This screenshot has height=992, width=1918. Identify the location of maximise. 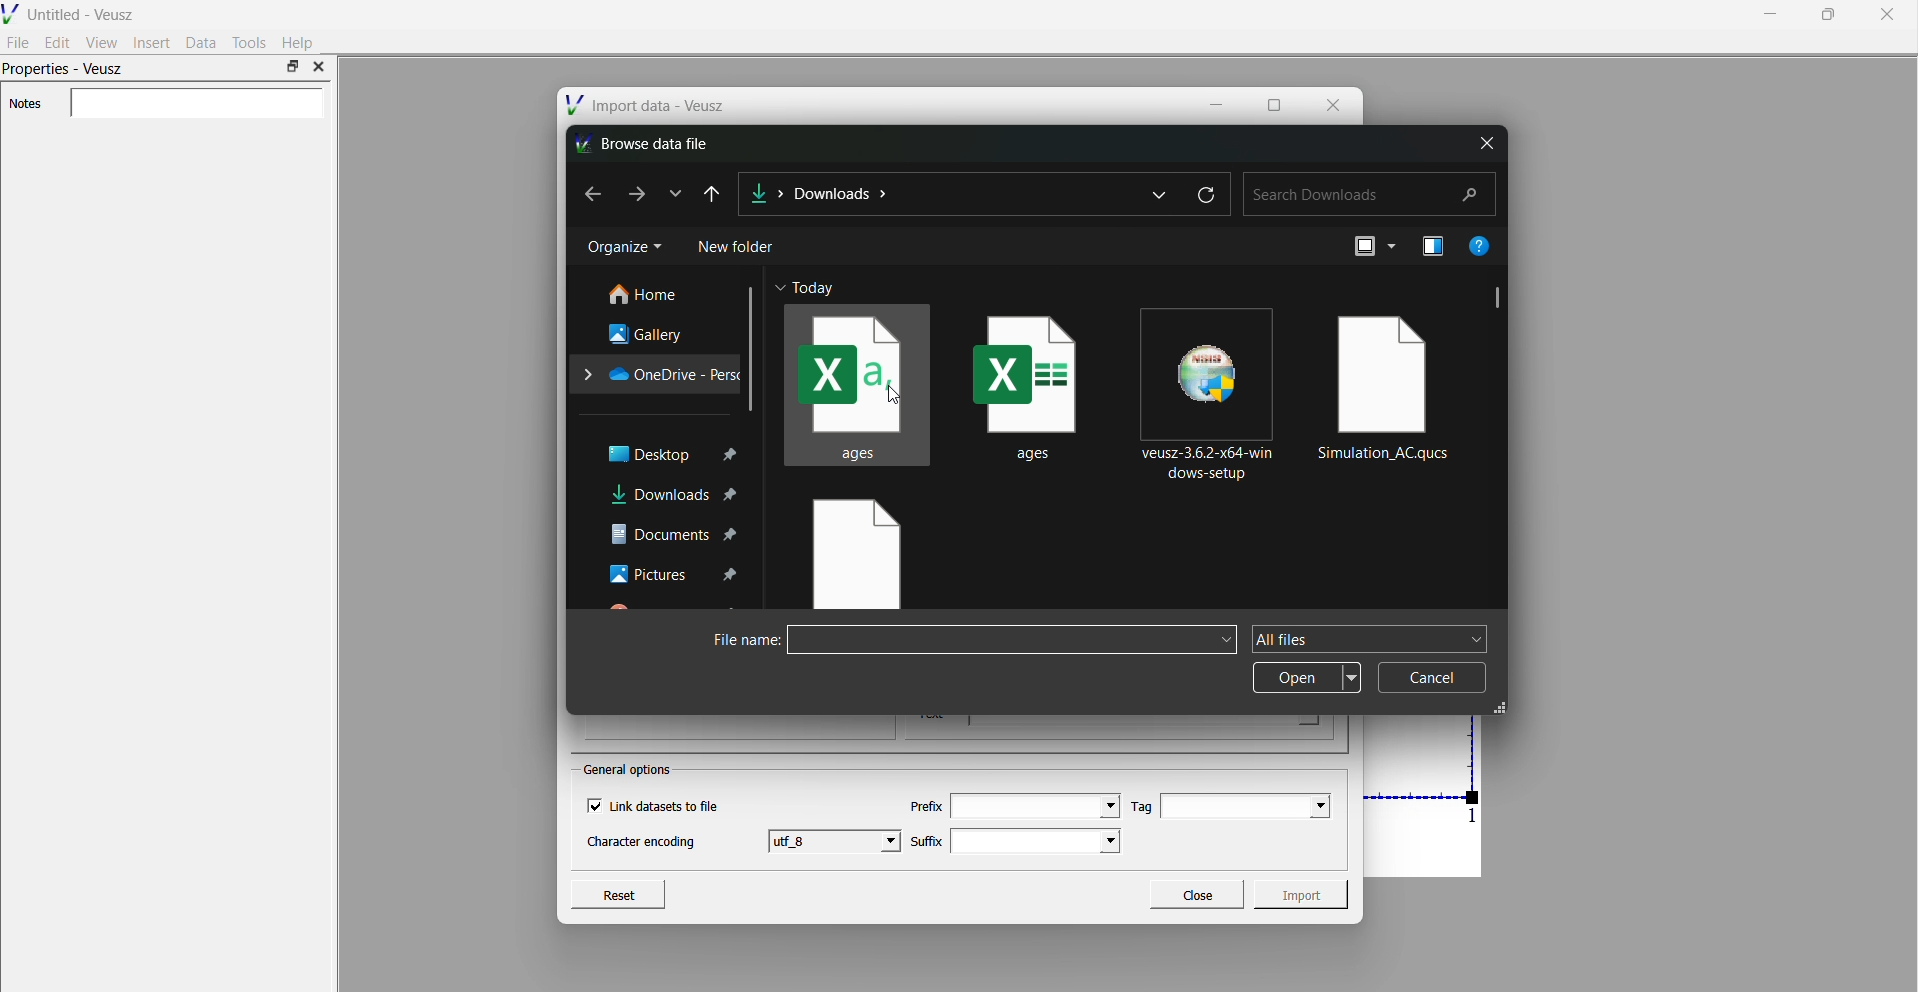
(1824, 14).